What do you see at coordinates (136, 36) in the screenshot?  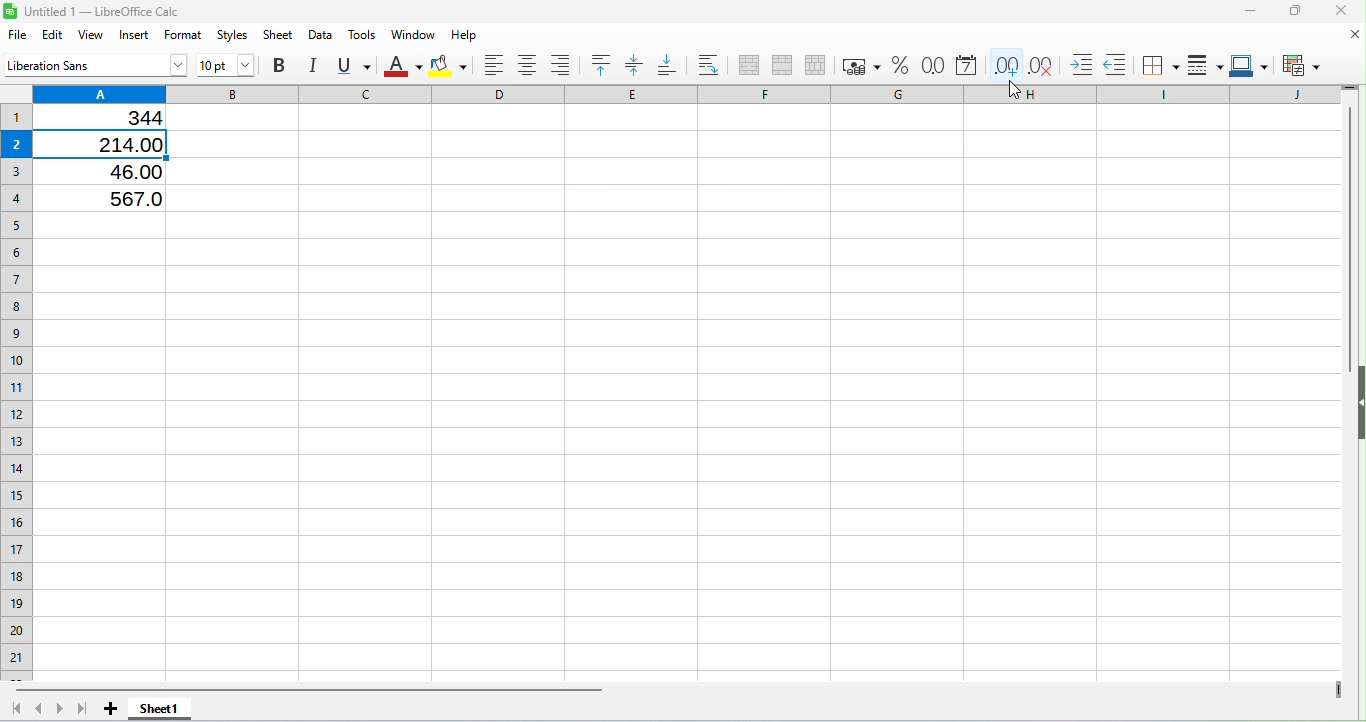 I see `Insert` at bounding box center [136, 36].